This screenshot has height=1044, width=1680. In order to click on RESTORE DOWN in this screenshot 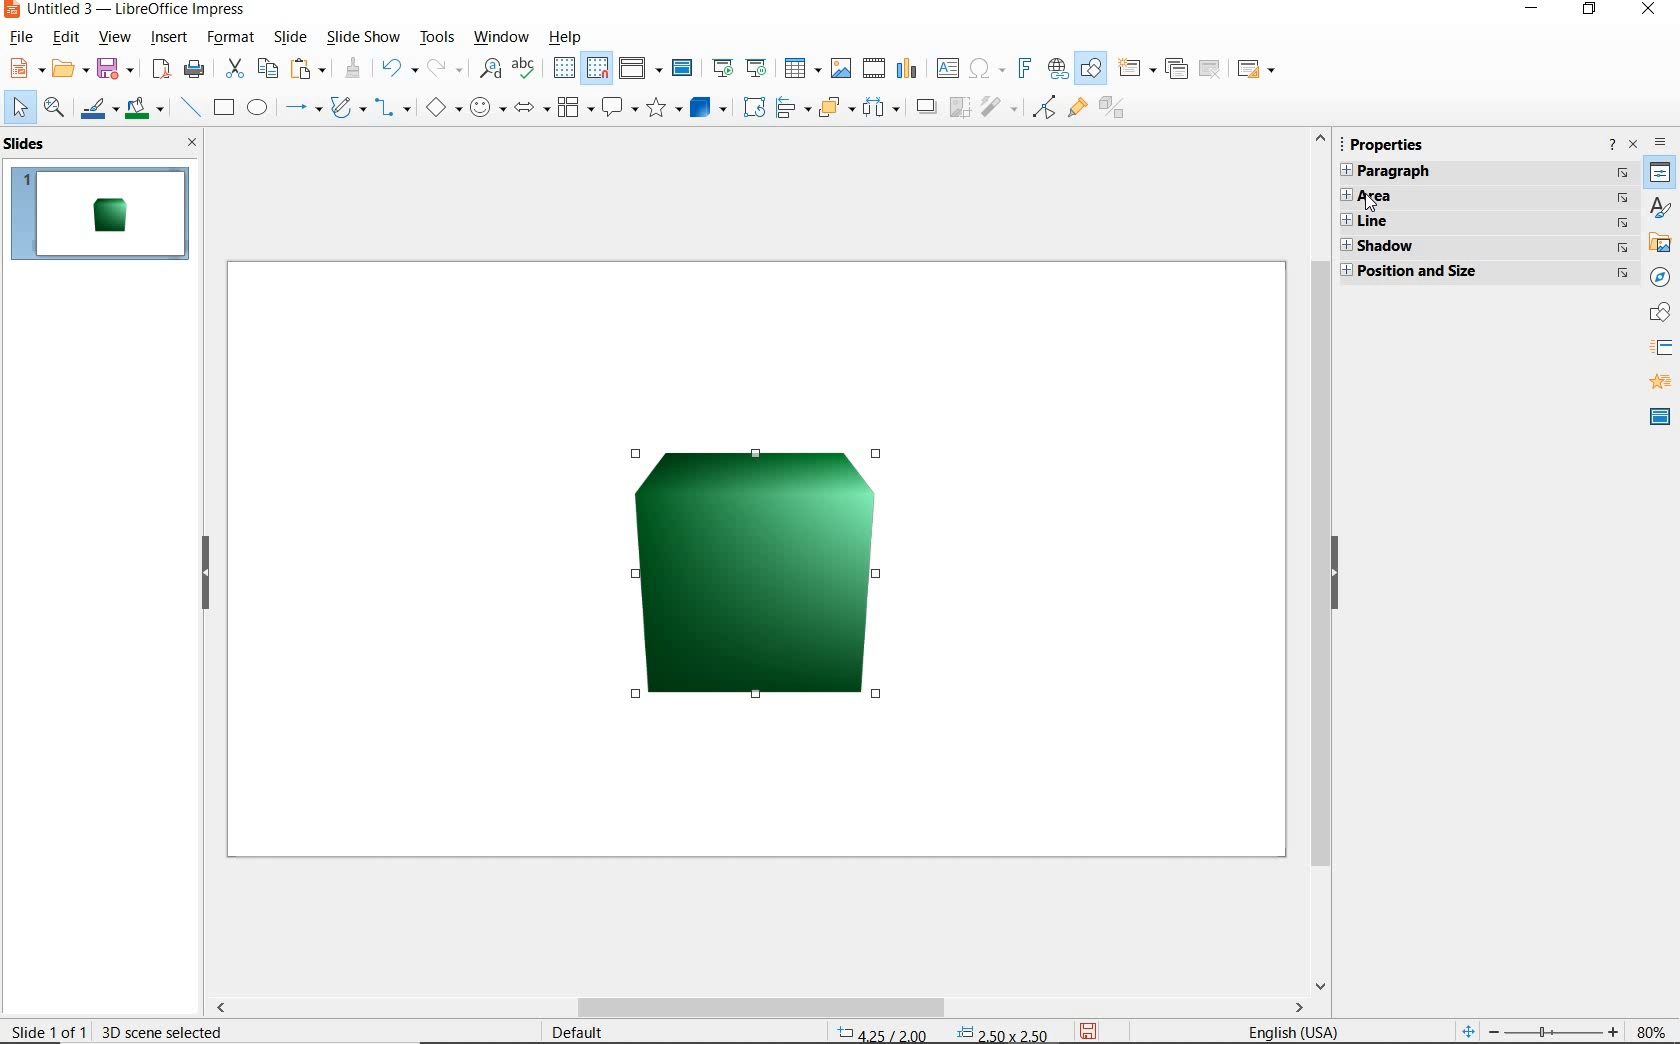, I will do `click(1589, 11)`.